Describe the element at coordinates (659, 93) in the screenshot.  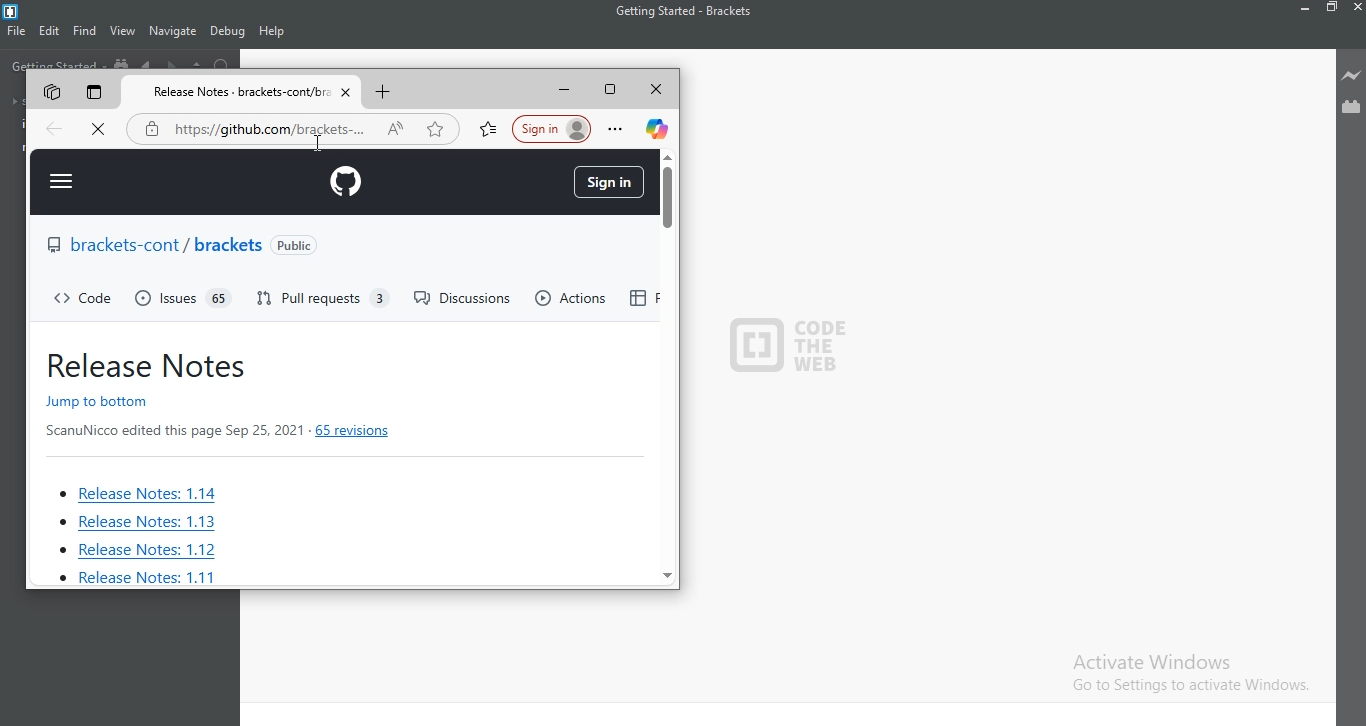
I see `close` at that location.